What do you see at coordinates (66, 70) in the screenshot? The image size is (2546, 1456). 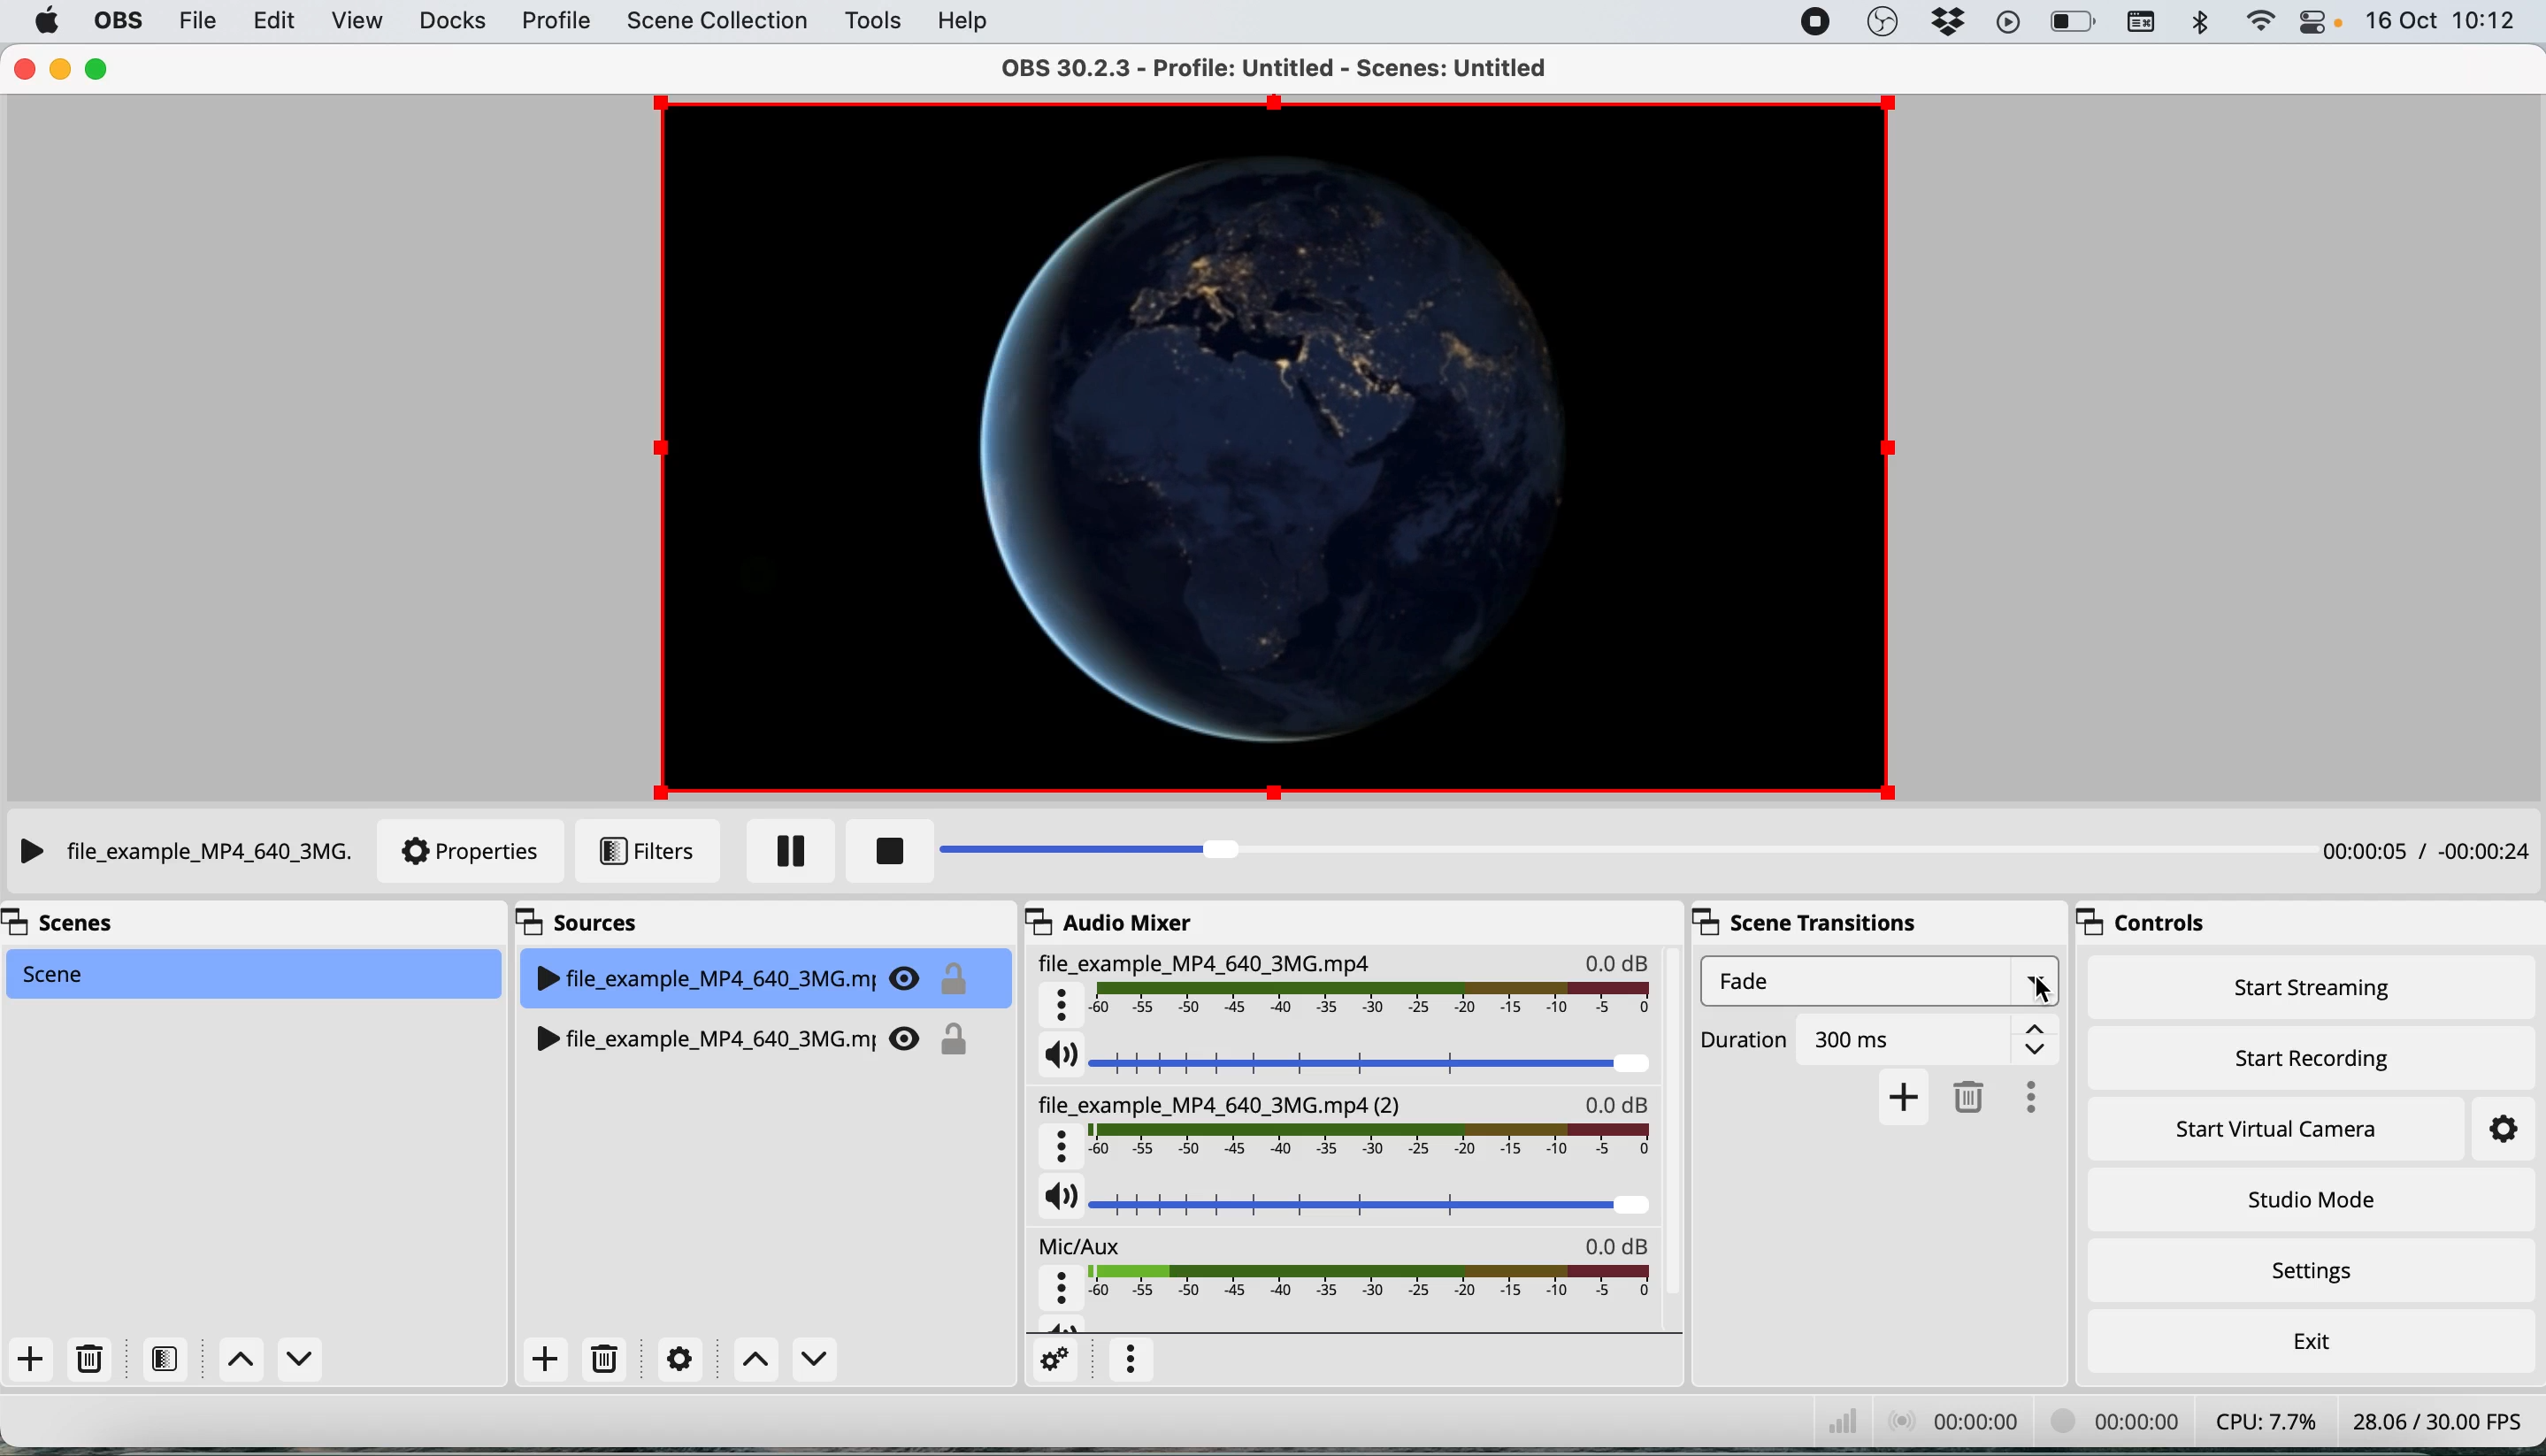 I see `minimise` at bounding box center [66, 70].